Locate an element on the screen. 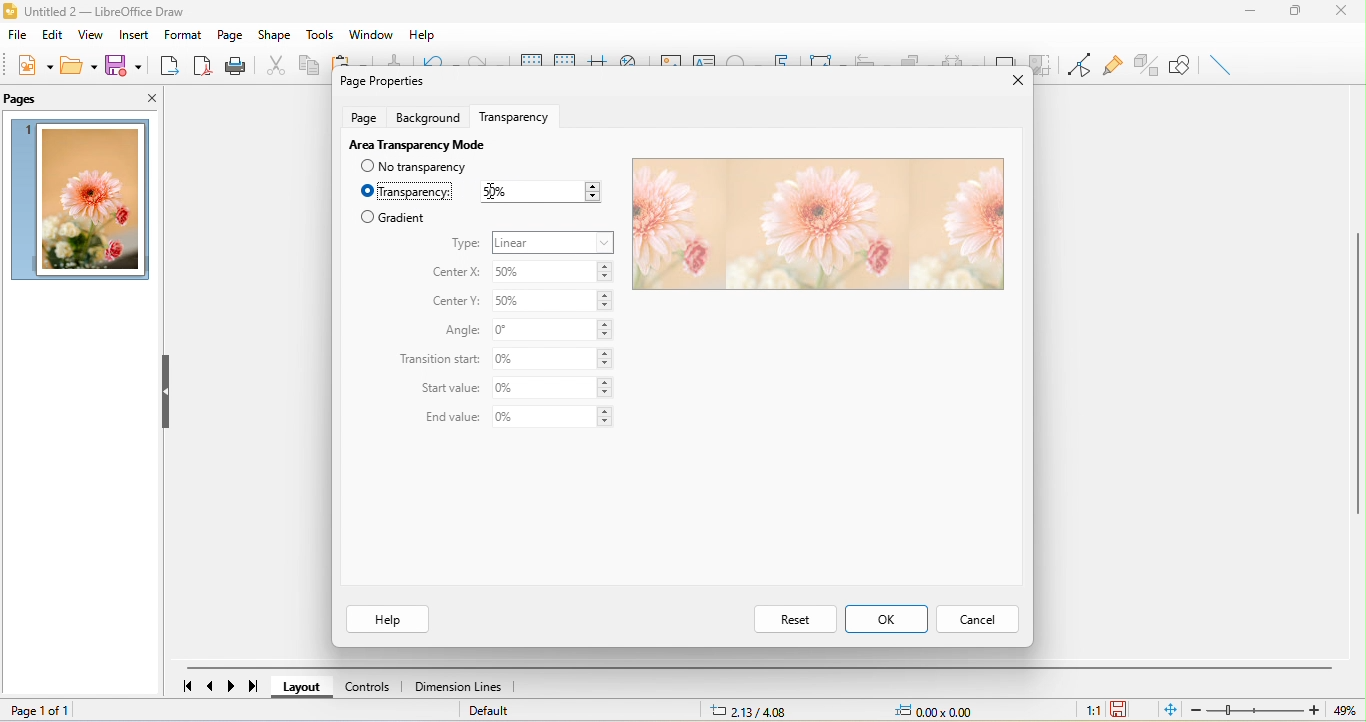  start value is located at coordinates (451, 390).